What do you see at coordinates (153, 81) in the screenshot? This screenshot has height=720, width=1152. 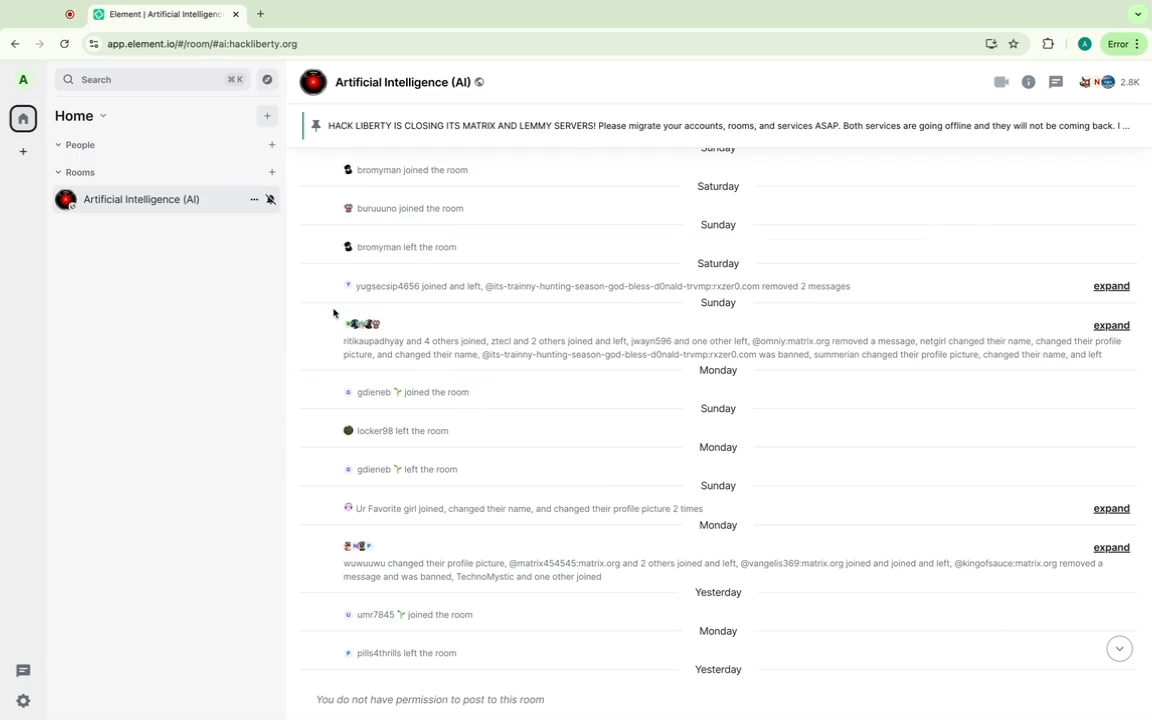 I see `Search` at bounding box center [153, 81].